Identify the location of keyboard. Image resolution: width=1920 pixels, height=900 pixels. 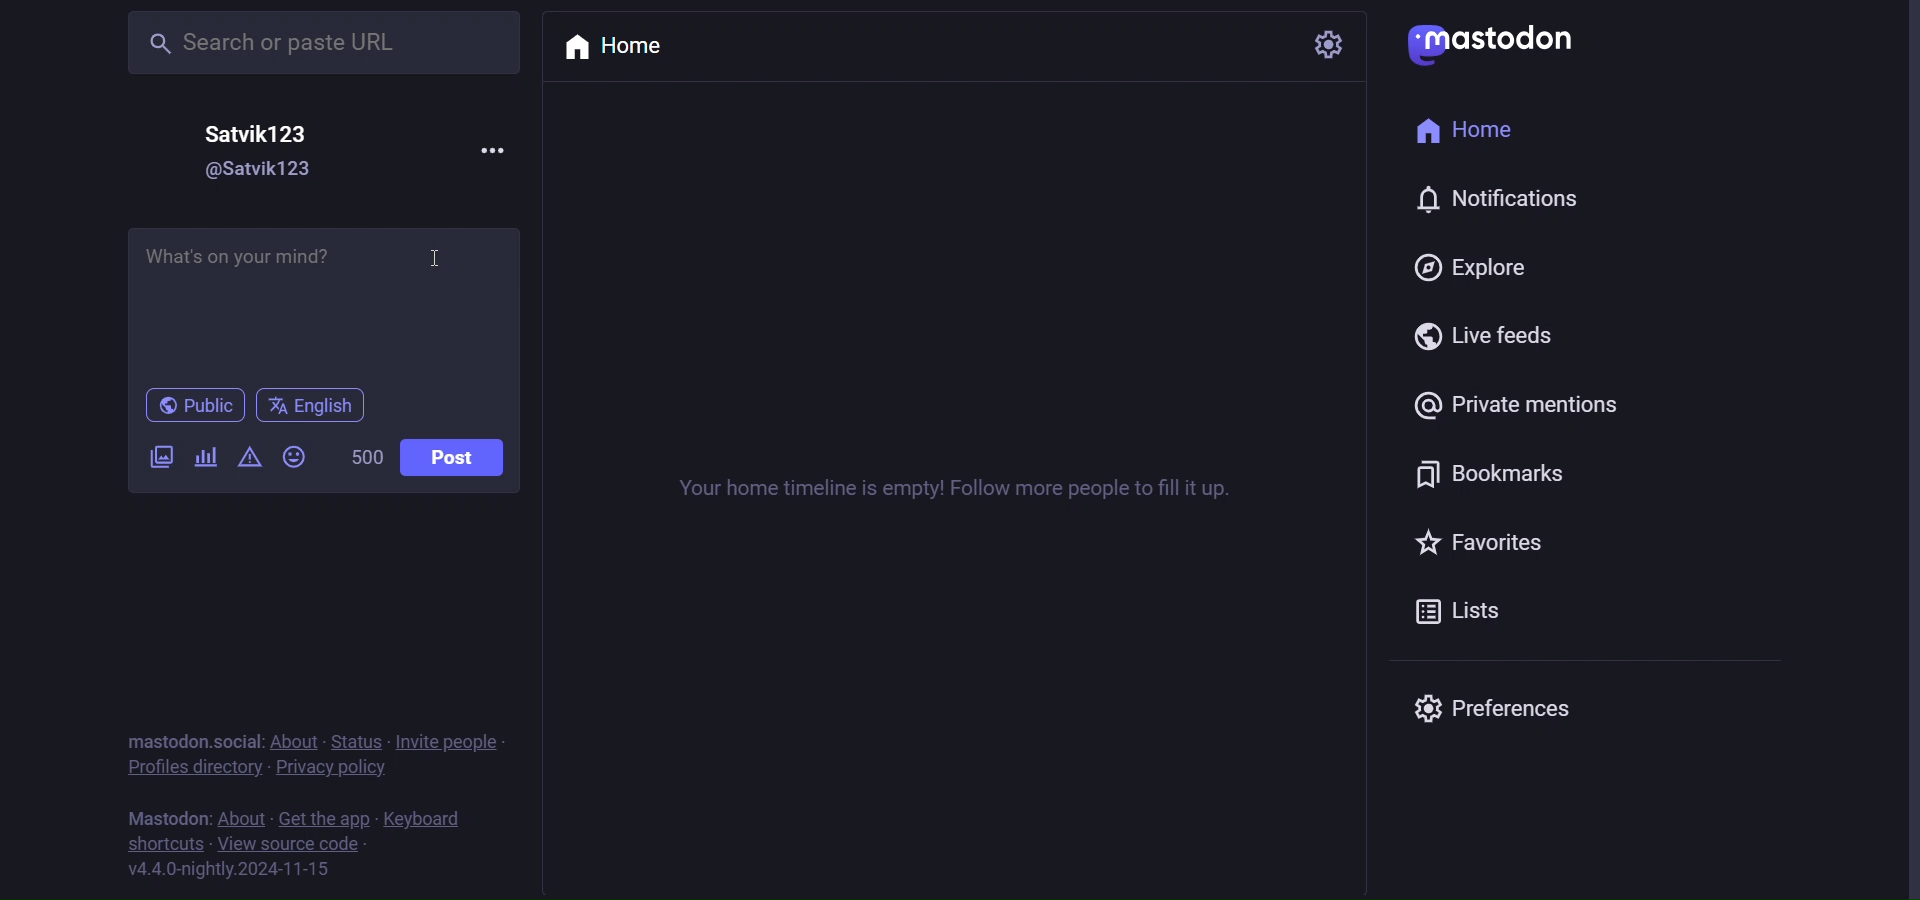
(425, 821).